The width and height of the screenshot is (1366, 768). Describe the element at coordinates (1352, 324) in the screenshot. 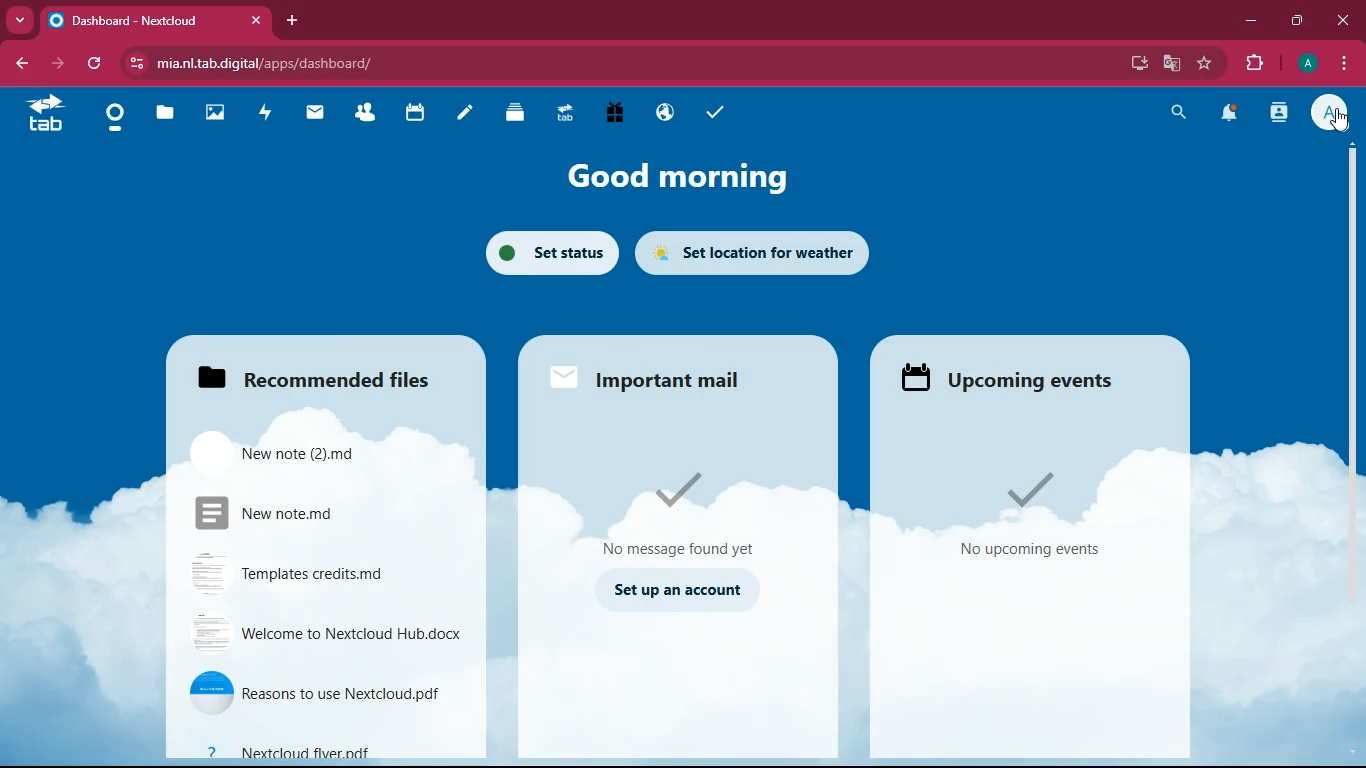

I see `scroll` at that location.